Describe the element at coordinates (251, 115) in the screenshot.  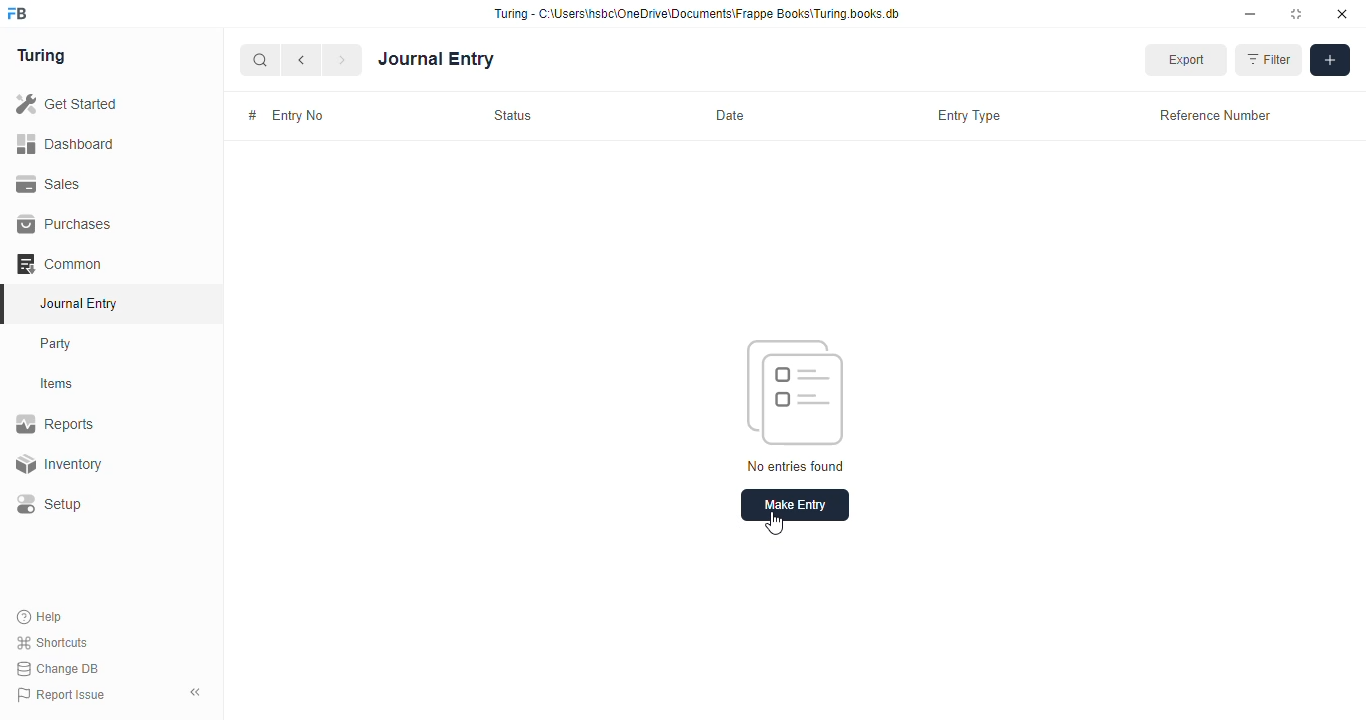
I see `#` at that location.